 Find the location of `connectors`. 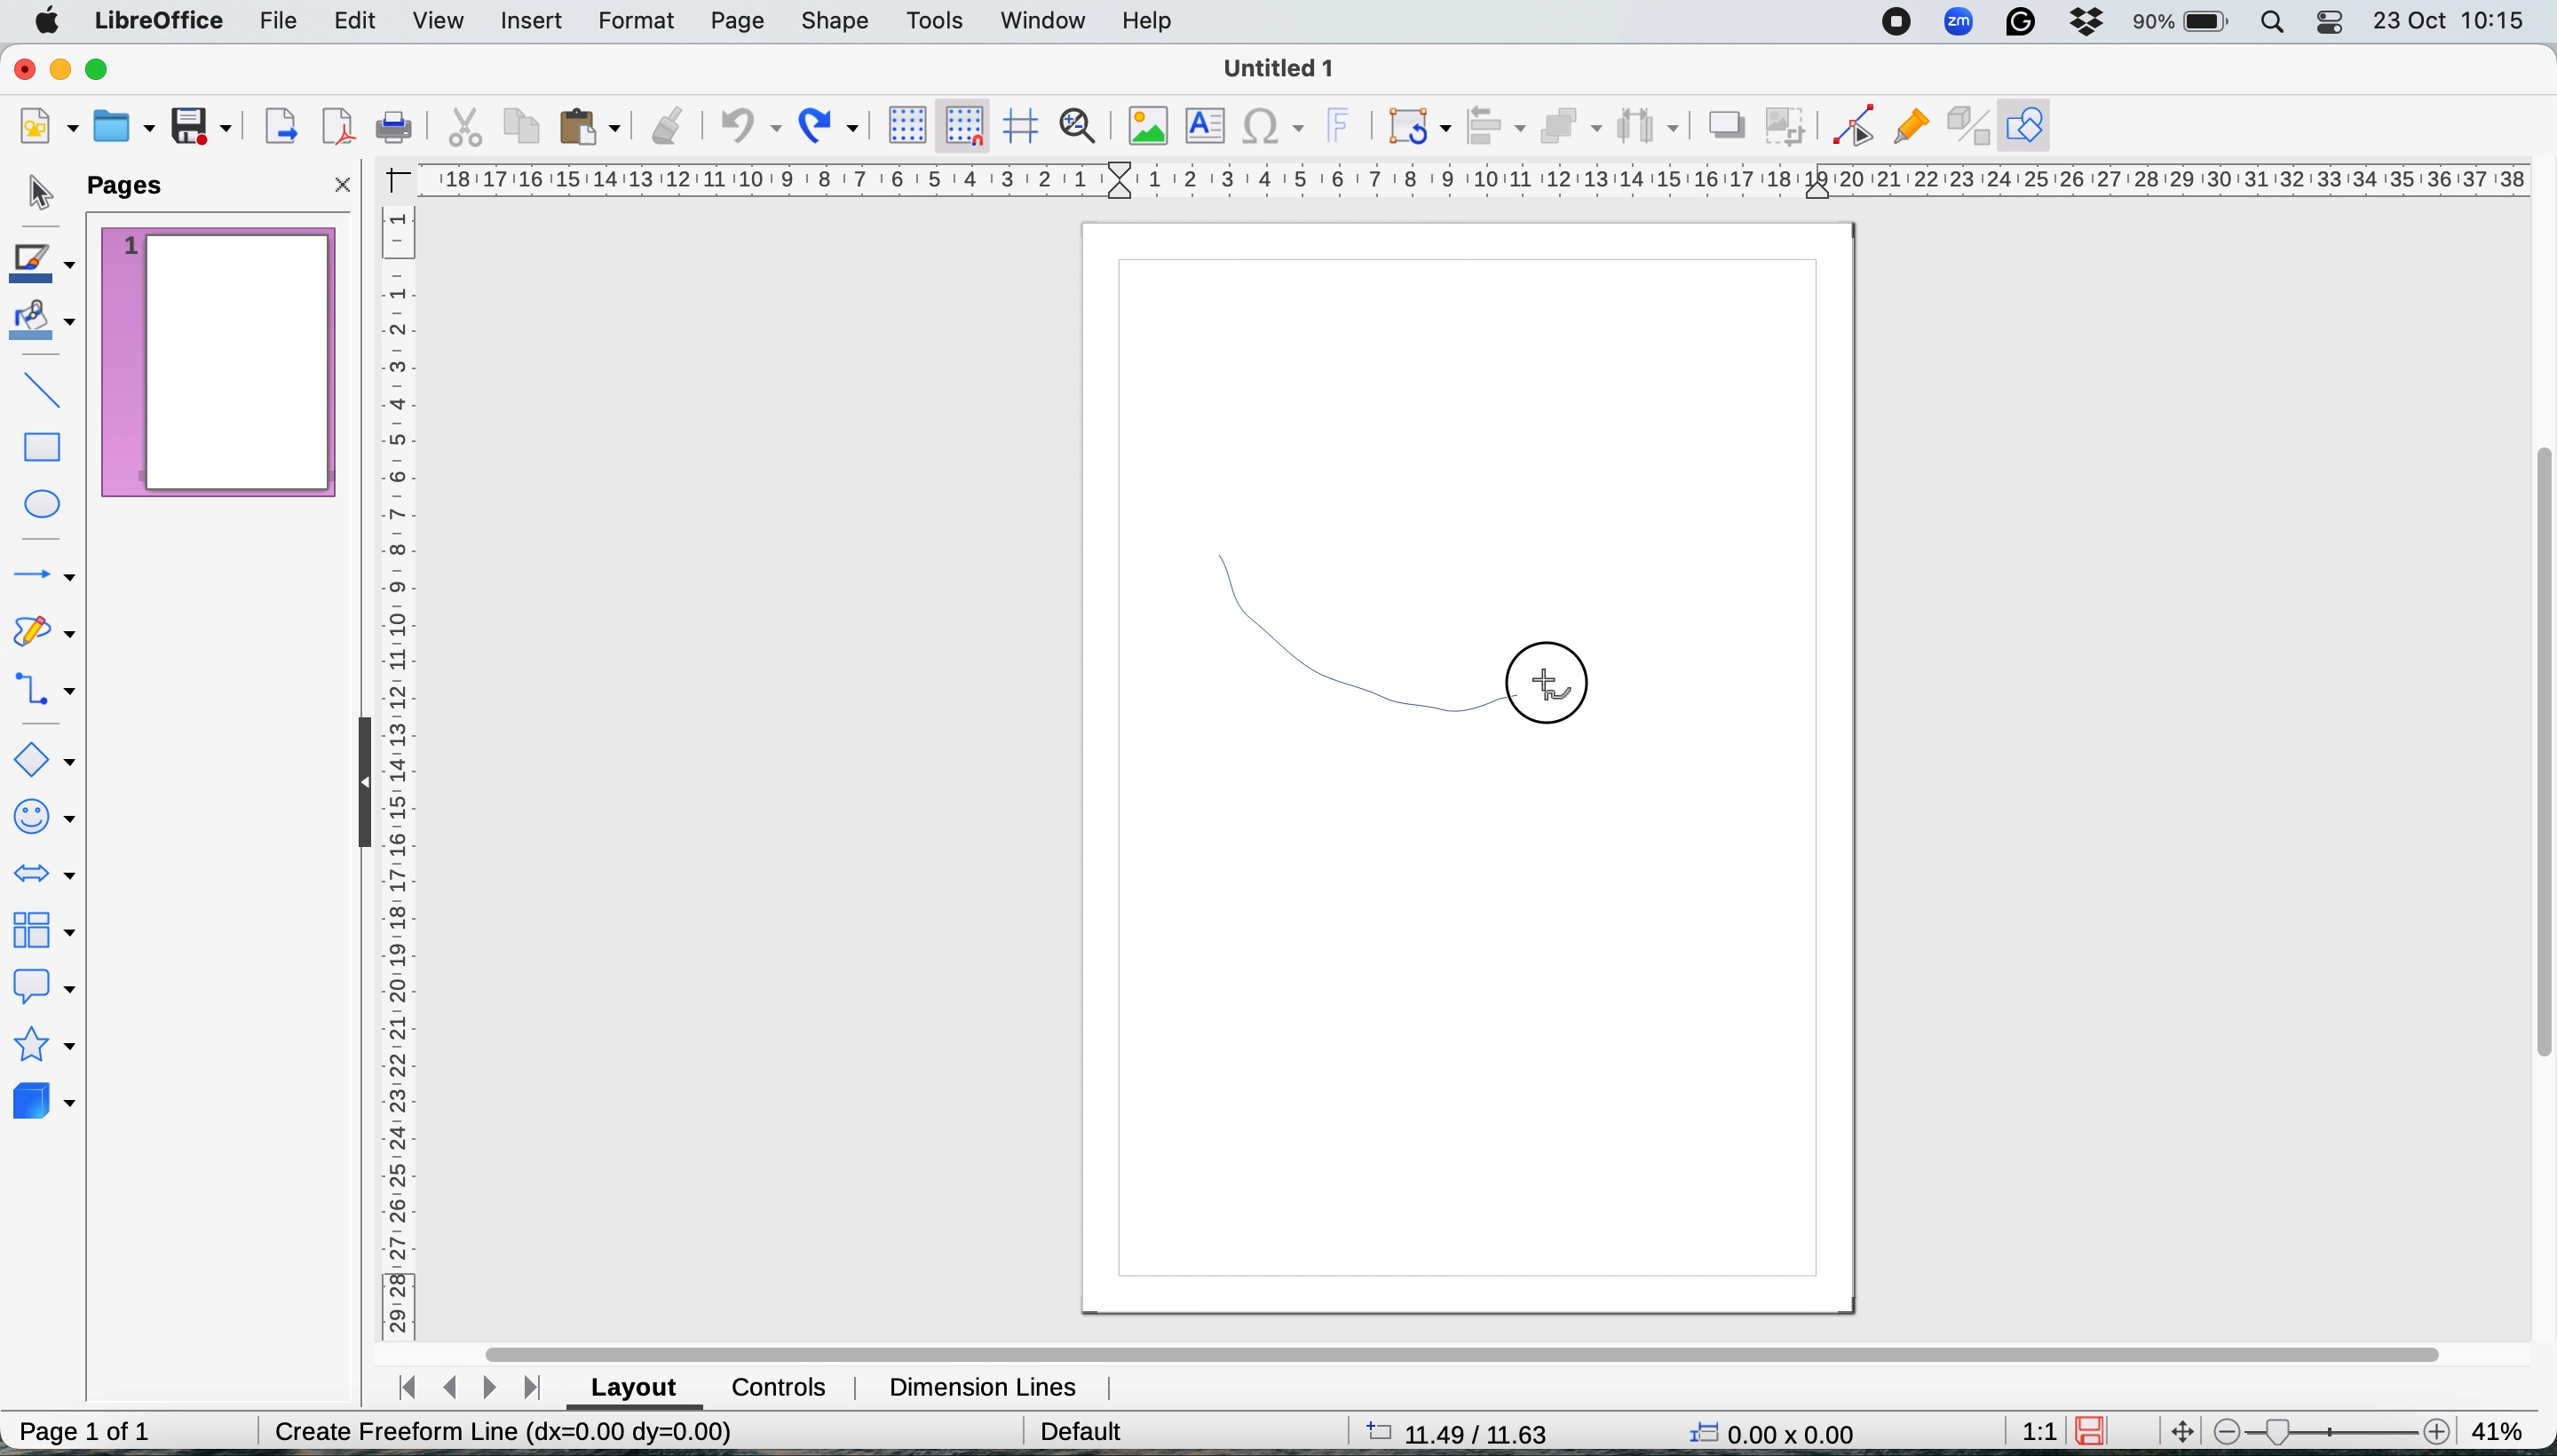

connectors is located at coordinates (47, 691).